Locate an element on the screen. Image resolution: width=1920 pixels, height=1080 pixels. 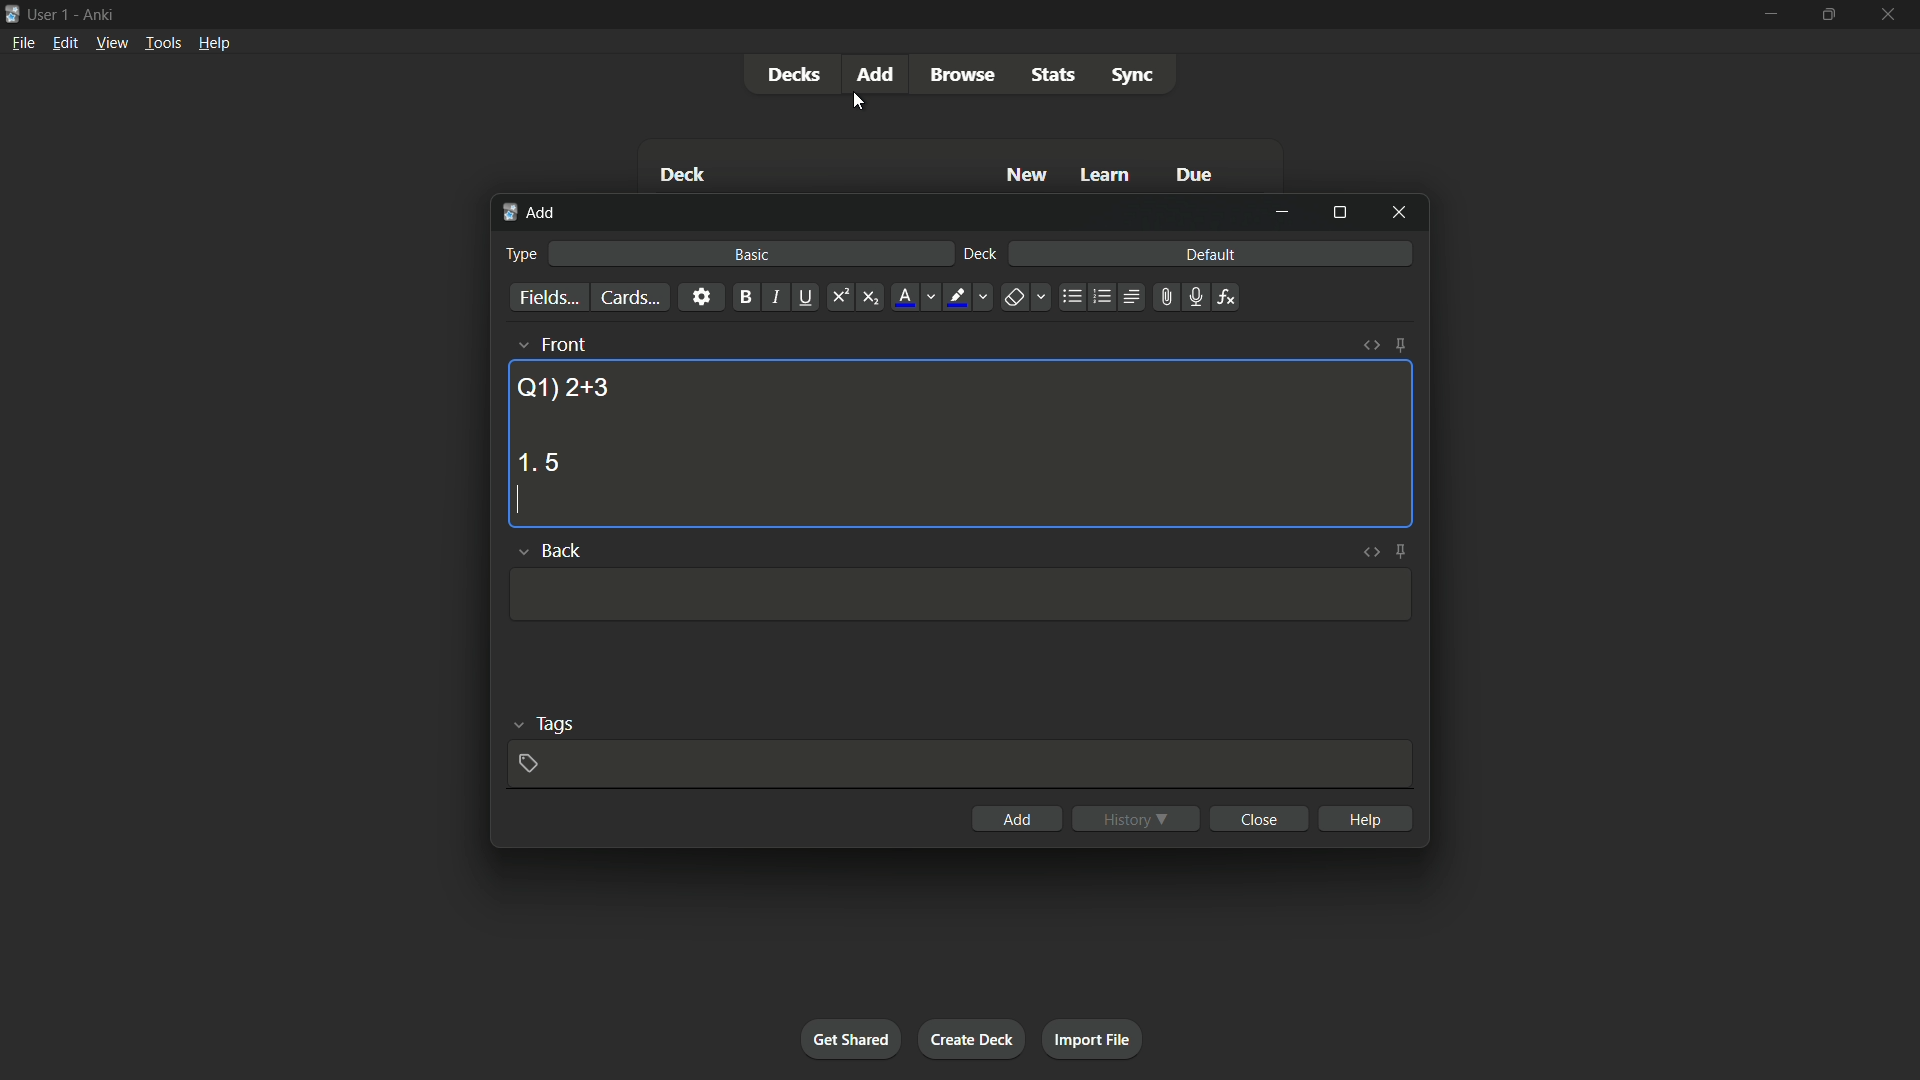
add is located at coordinates (879, 73).